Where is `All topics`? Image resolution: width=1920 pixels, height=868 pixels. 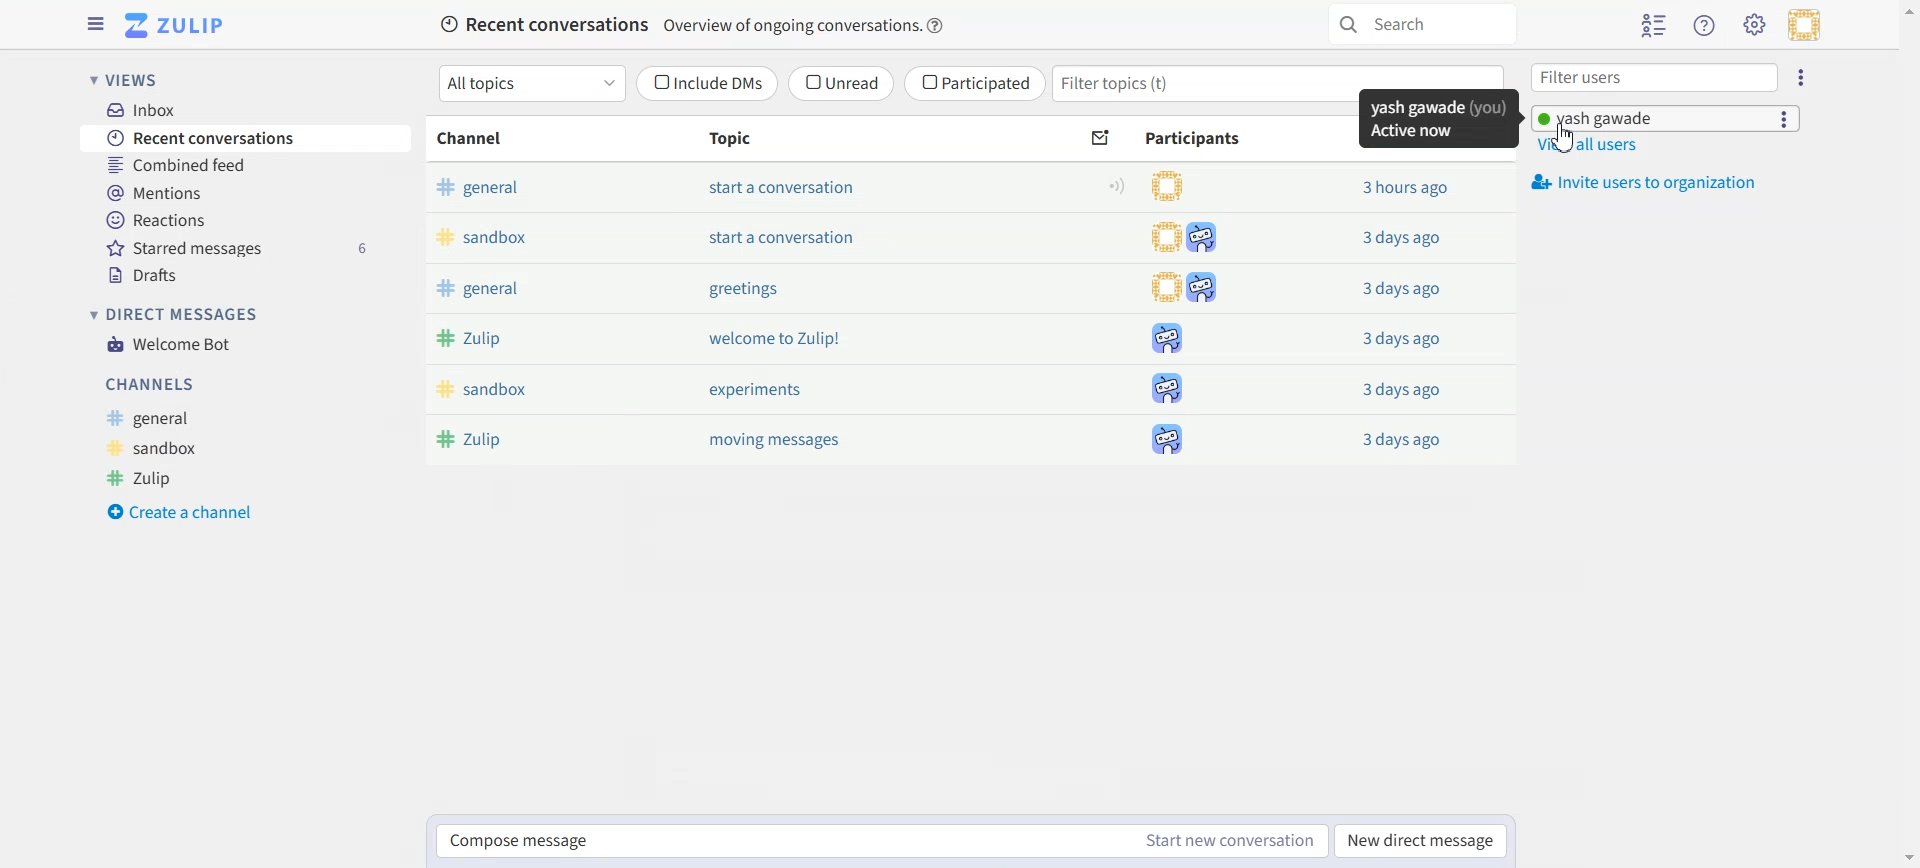 All topics is located at coordinates (534, 83).